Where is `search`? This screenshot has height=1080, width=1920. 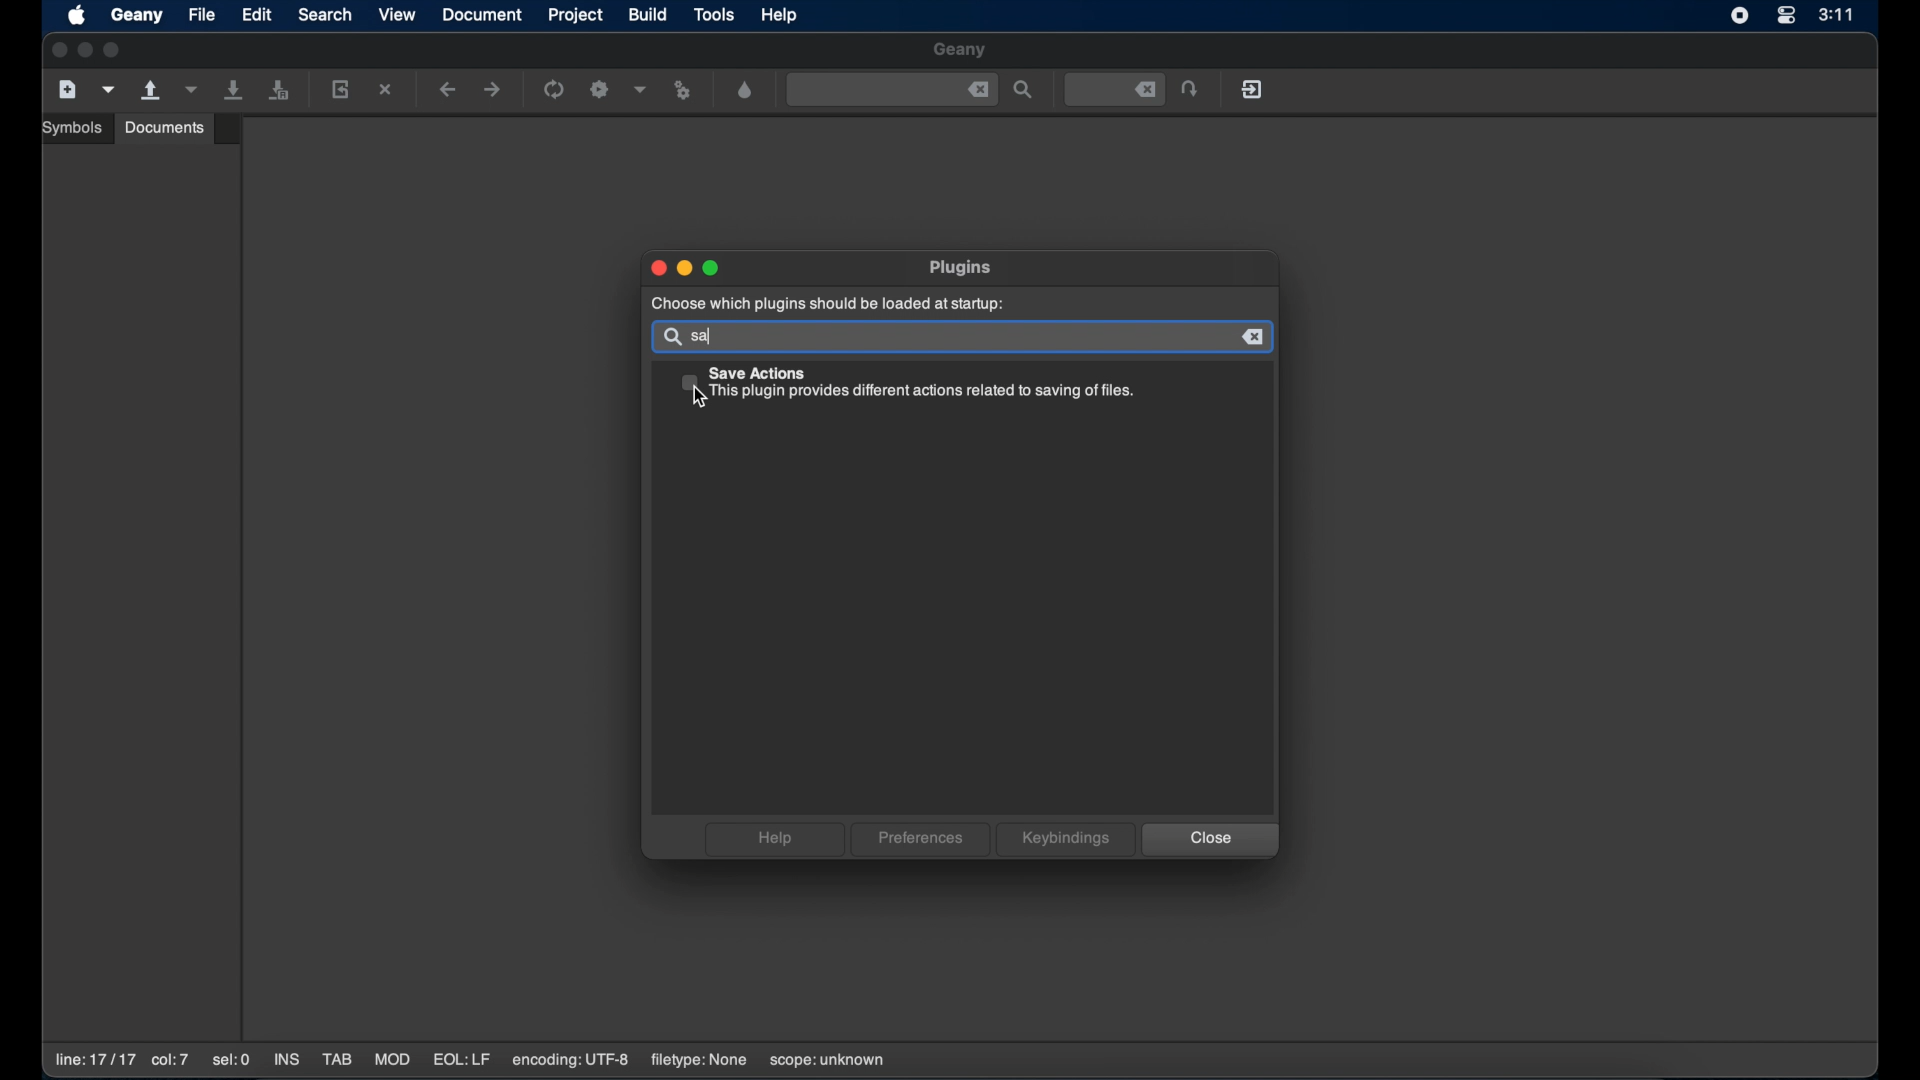 search is located at coordinates (325, 14).